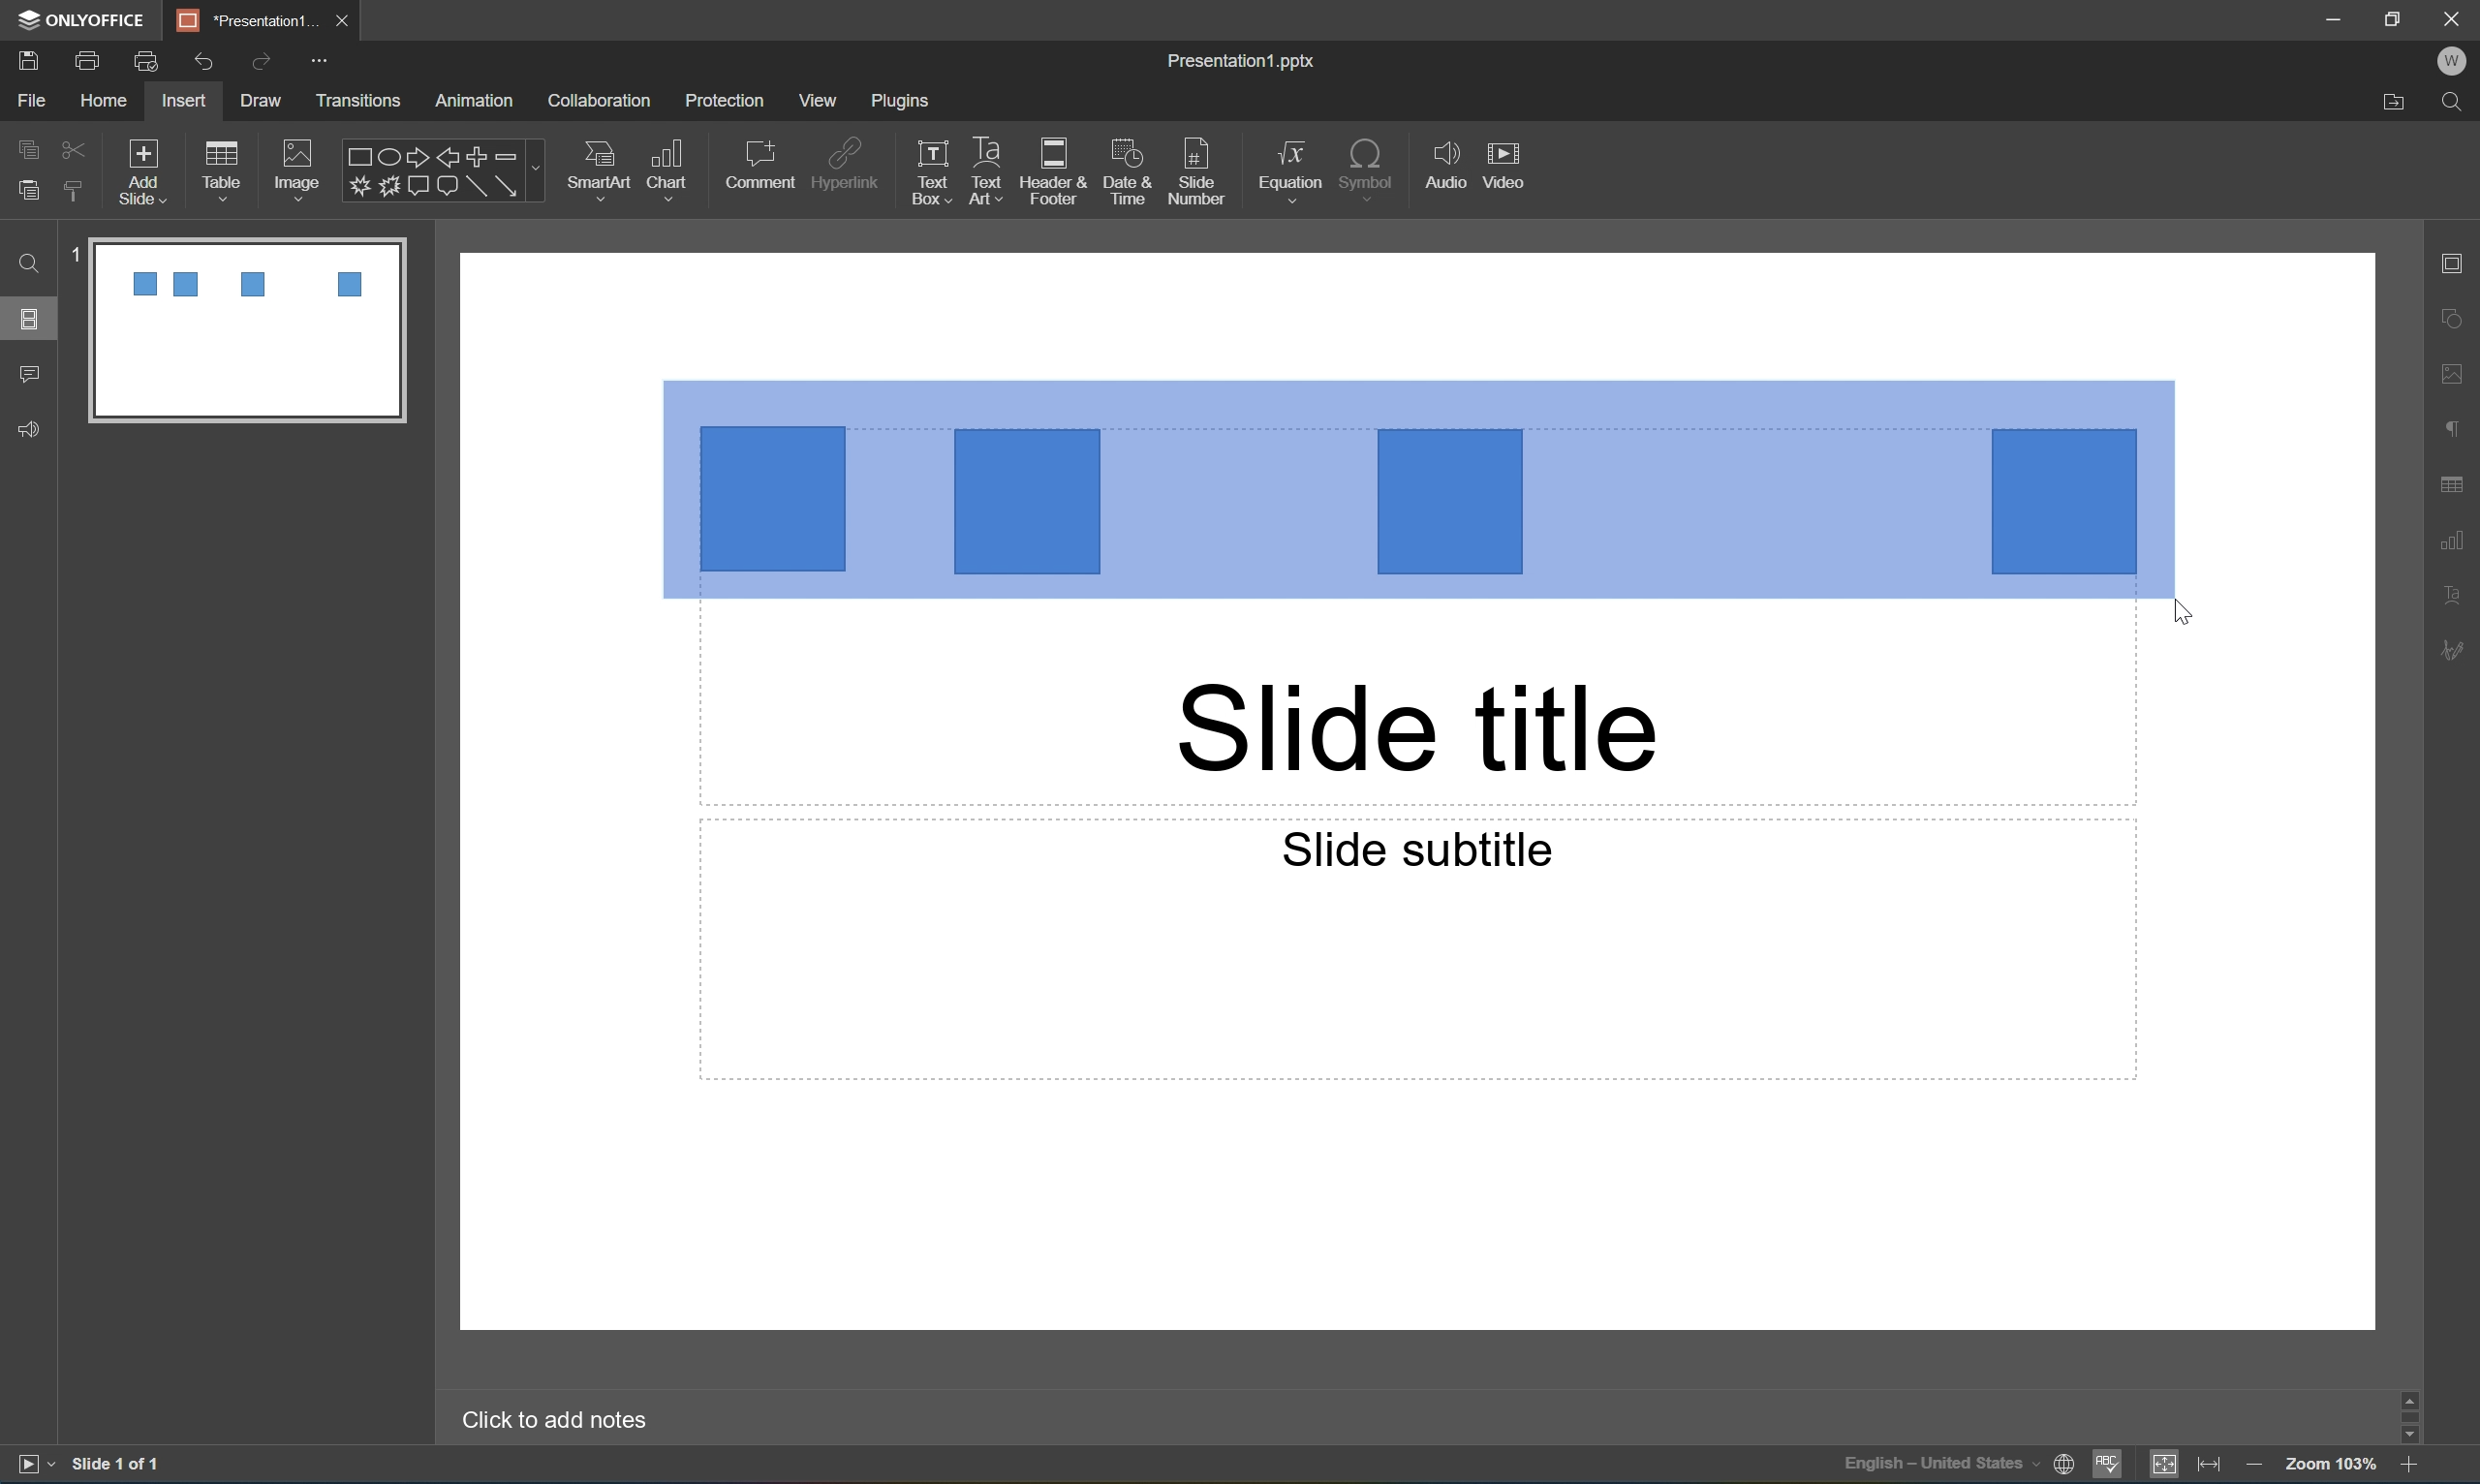 Image resolution: width=2480 pixels, height=1484 pixels. I want to click on set document language, so click(1955, 1468).